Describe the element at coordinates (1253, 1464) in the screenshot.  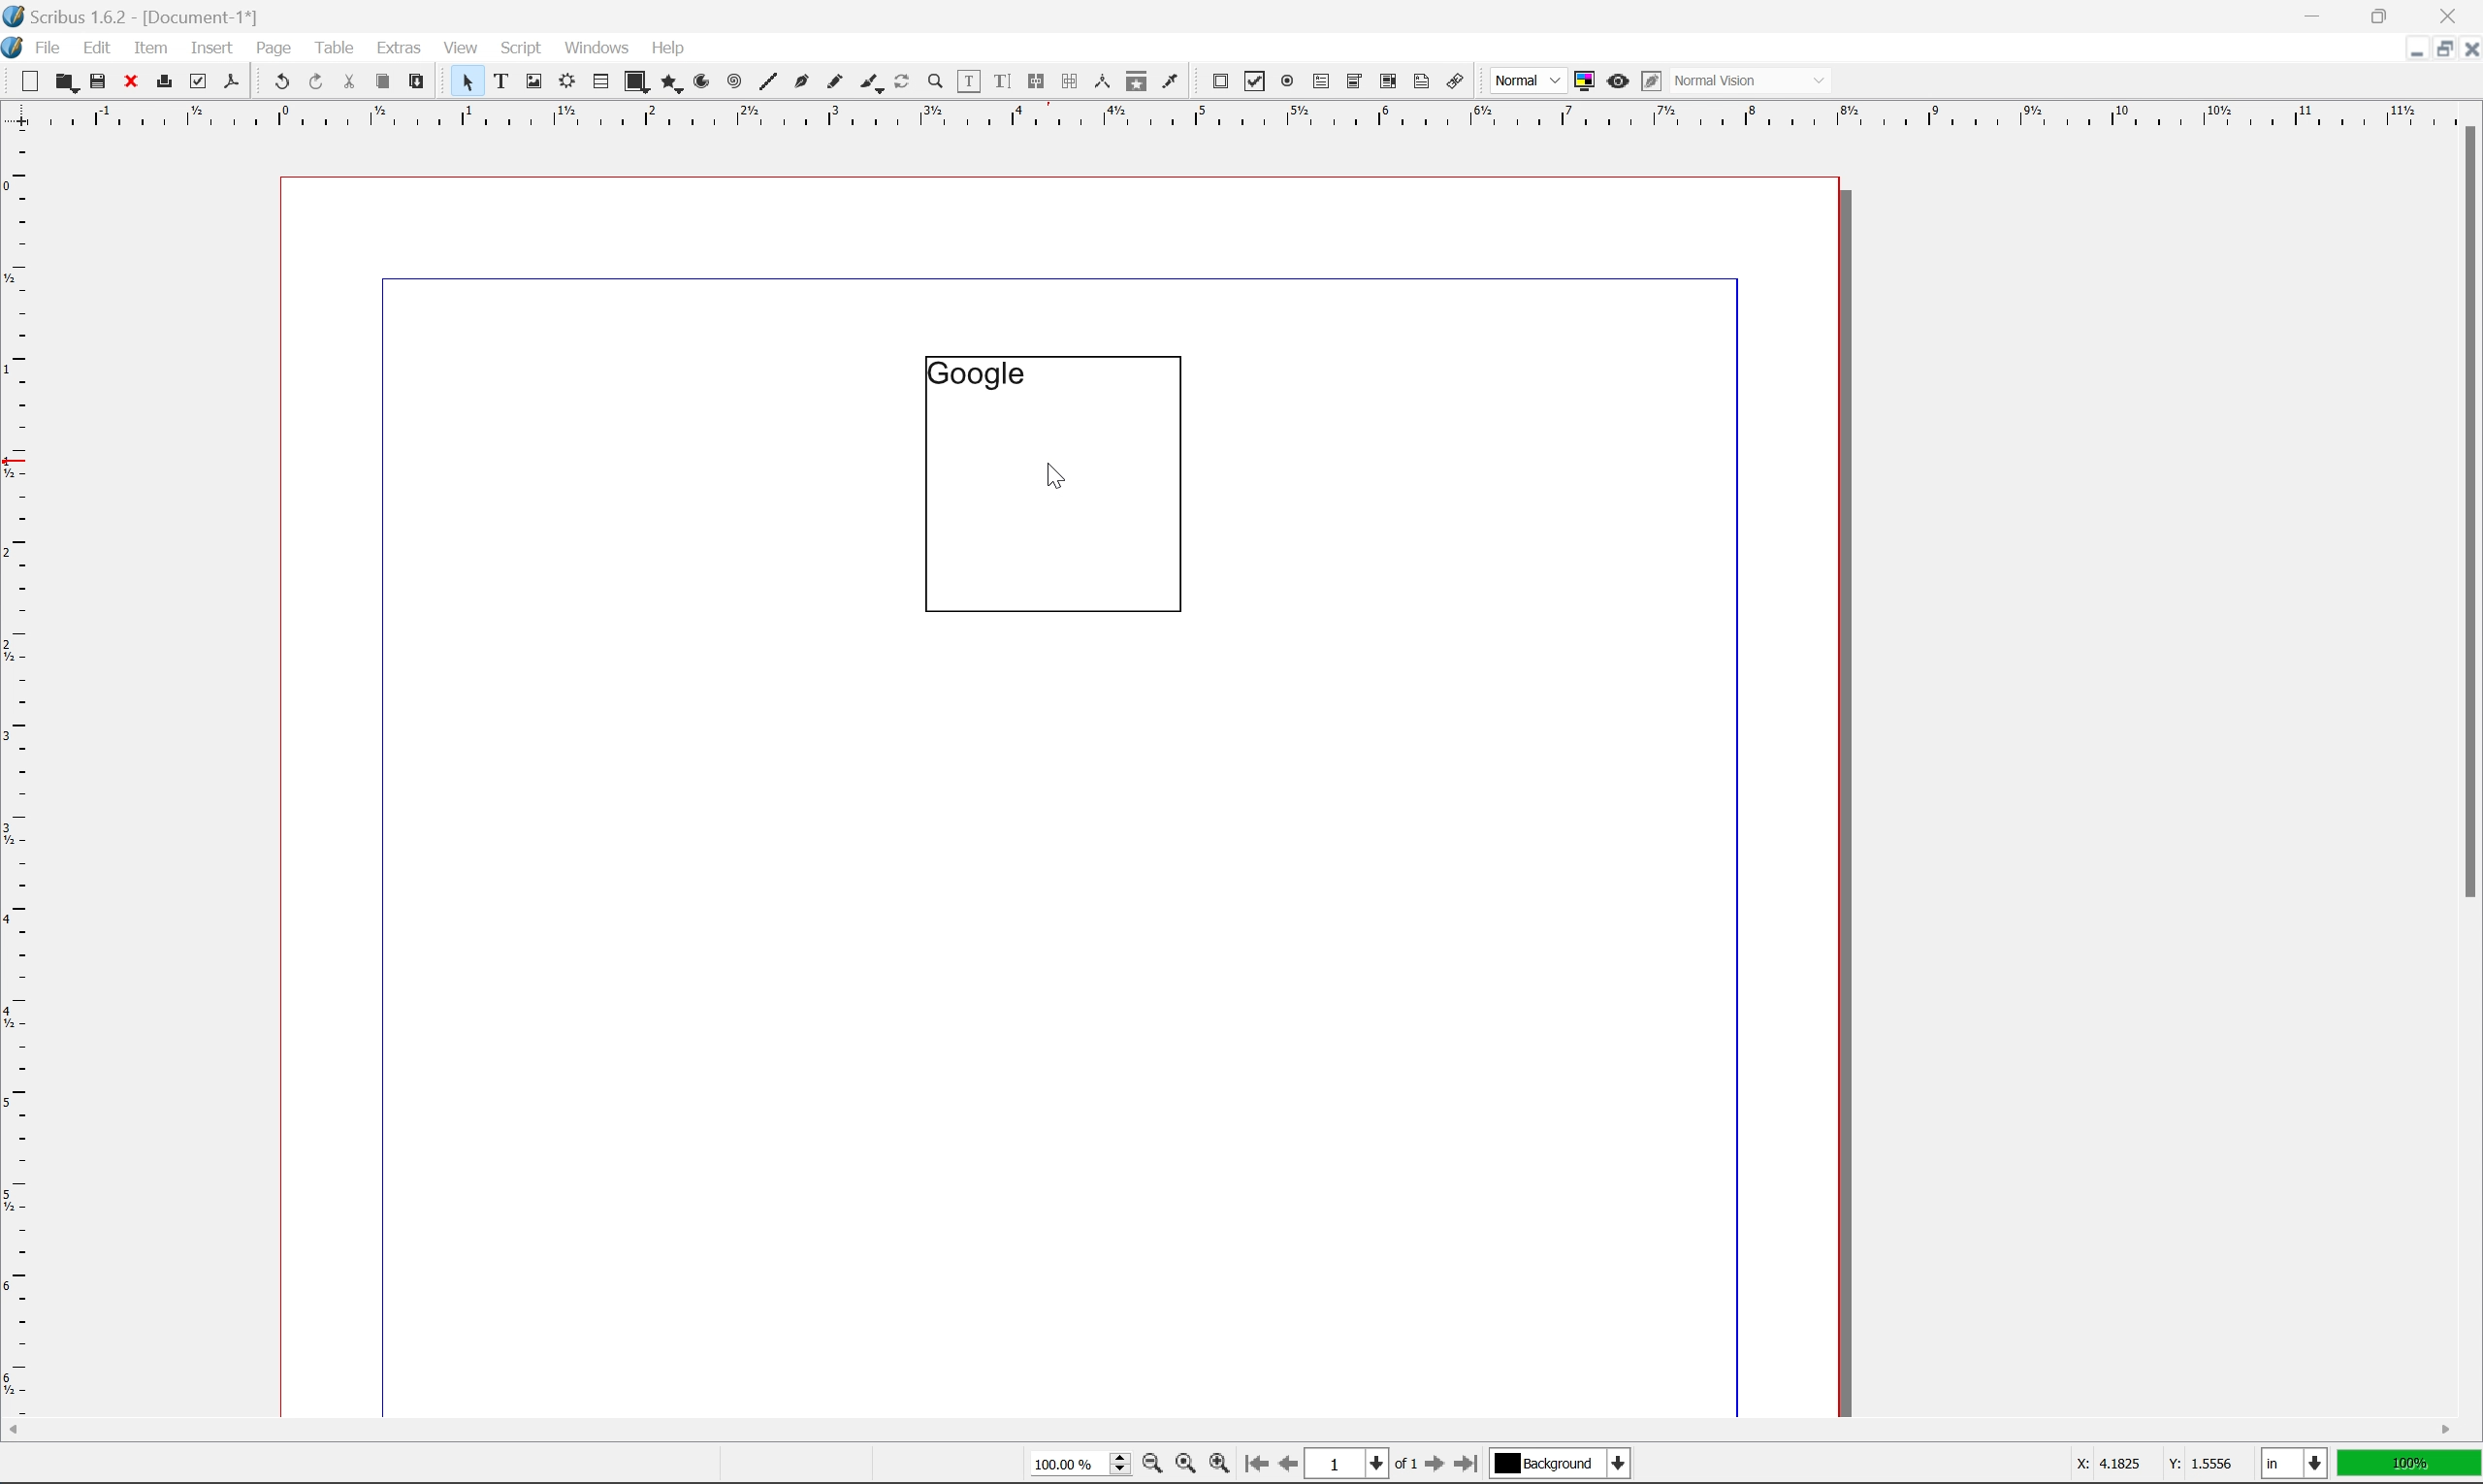
I see `go to first page` at that location.